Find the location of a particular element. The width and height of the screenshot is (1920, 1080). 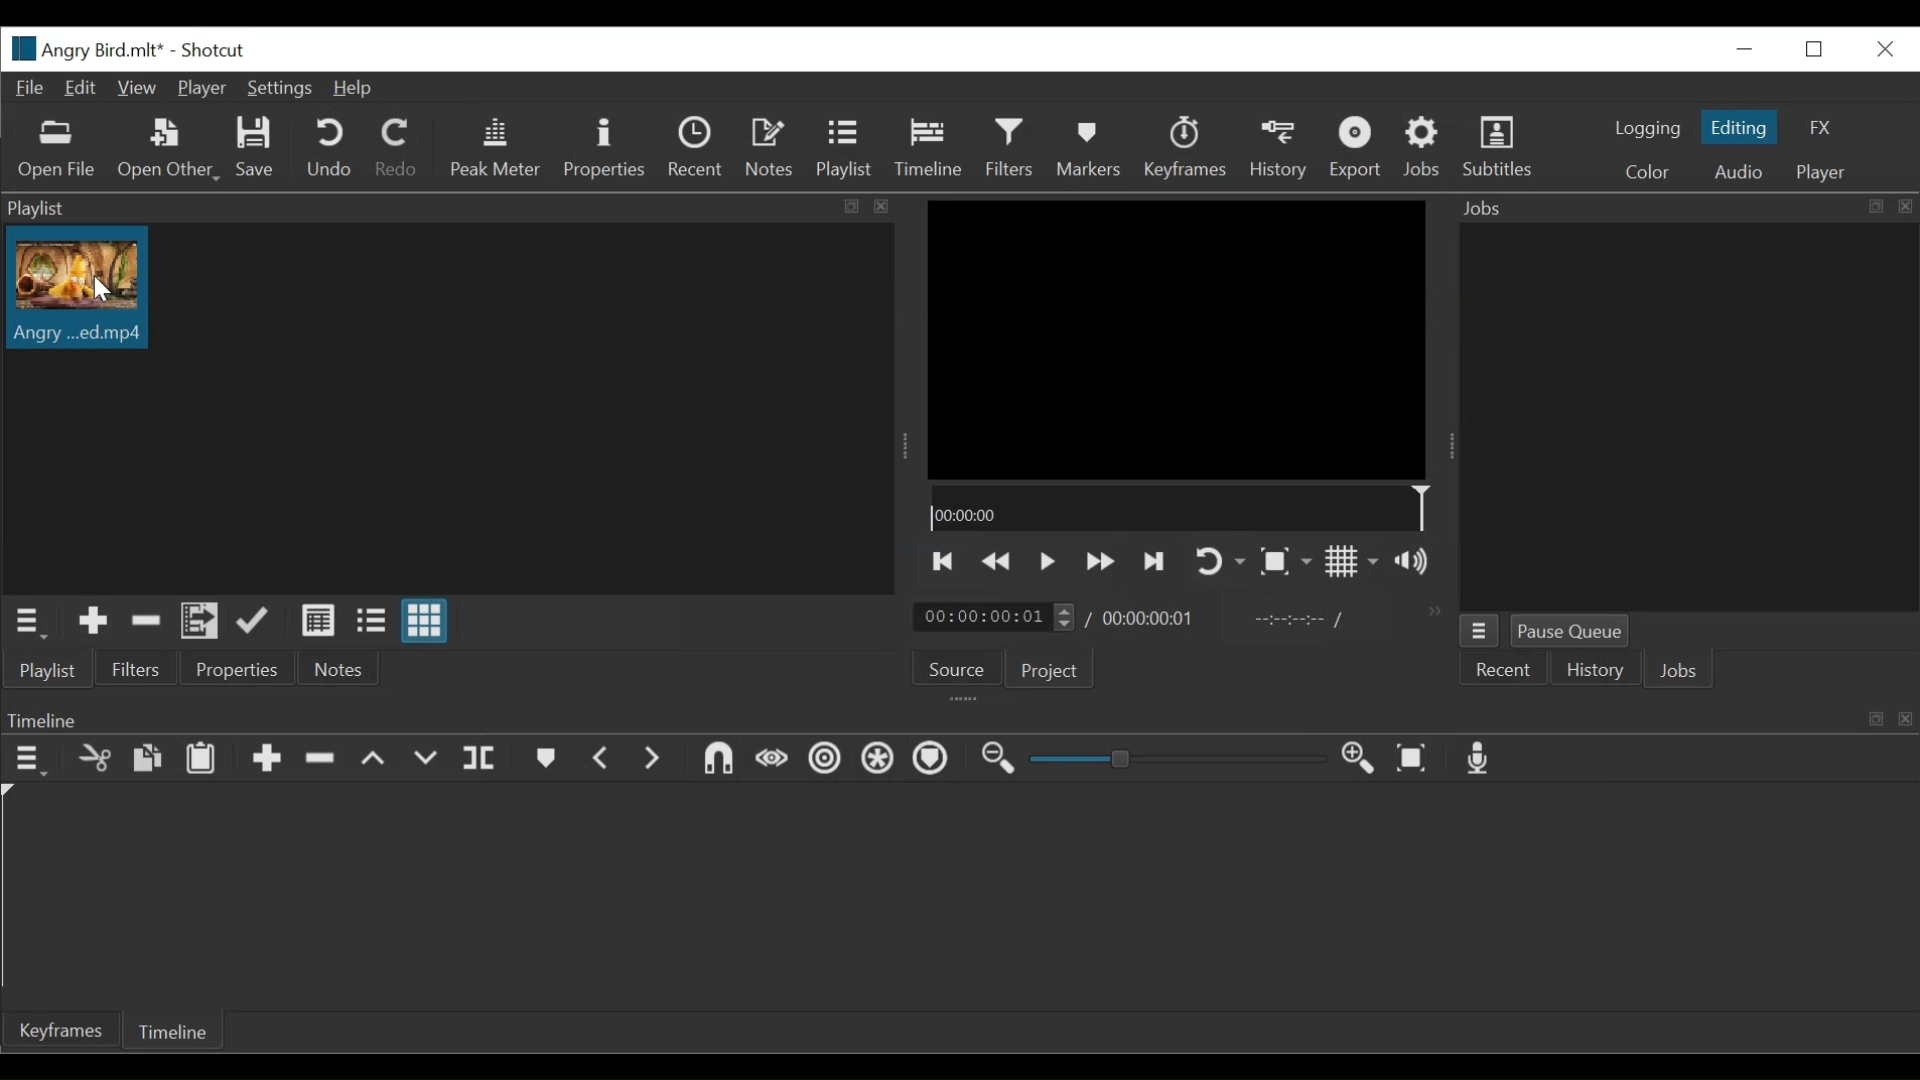

Skip to the next point is located at coordinates (1155, 561).